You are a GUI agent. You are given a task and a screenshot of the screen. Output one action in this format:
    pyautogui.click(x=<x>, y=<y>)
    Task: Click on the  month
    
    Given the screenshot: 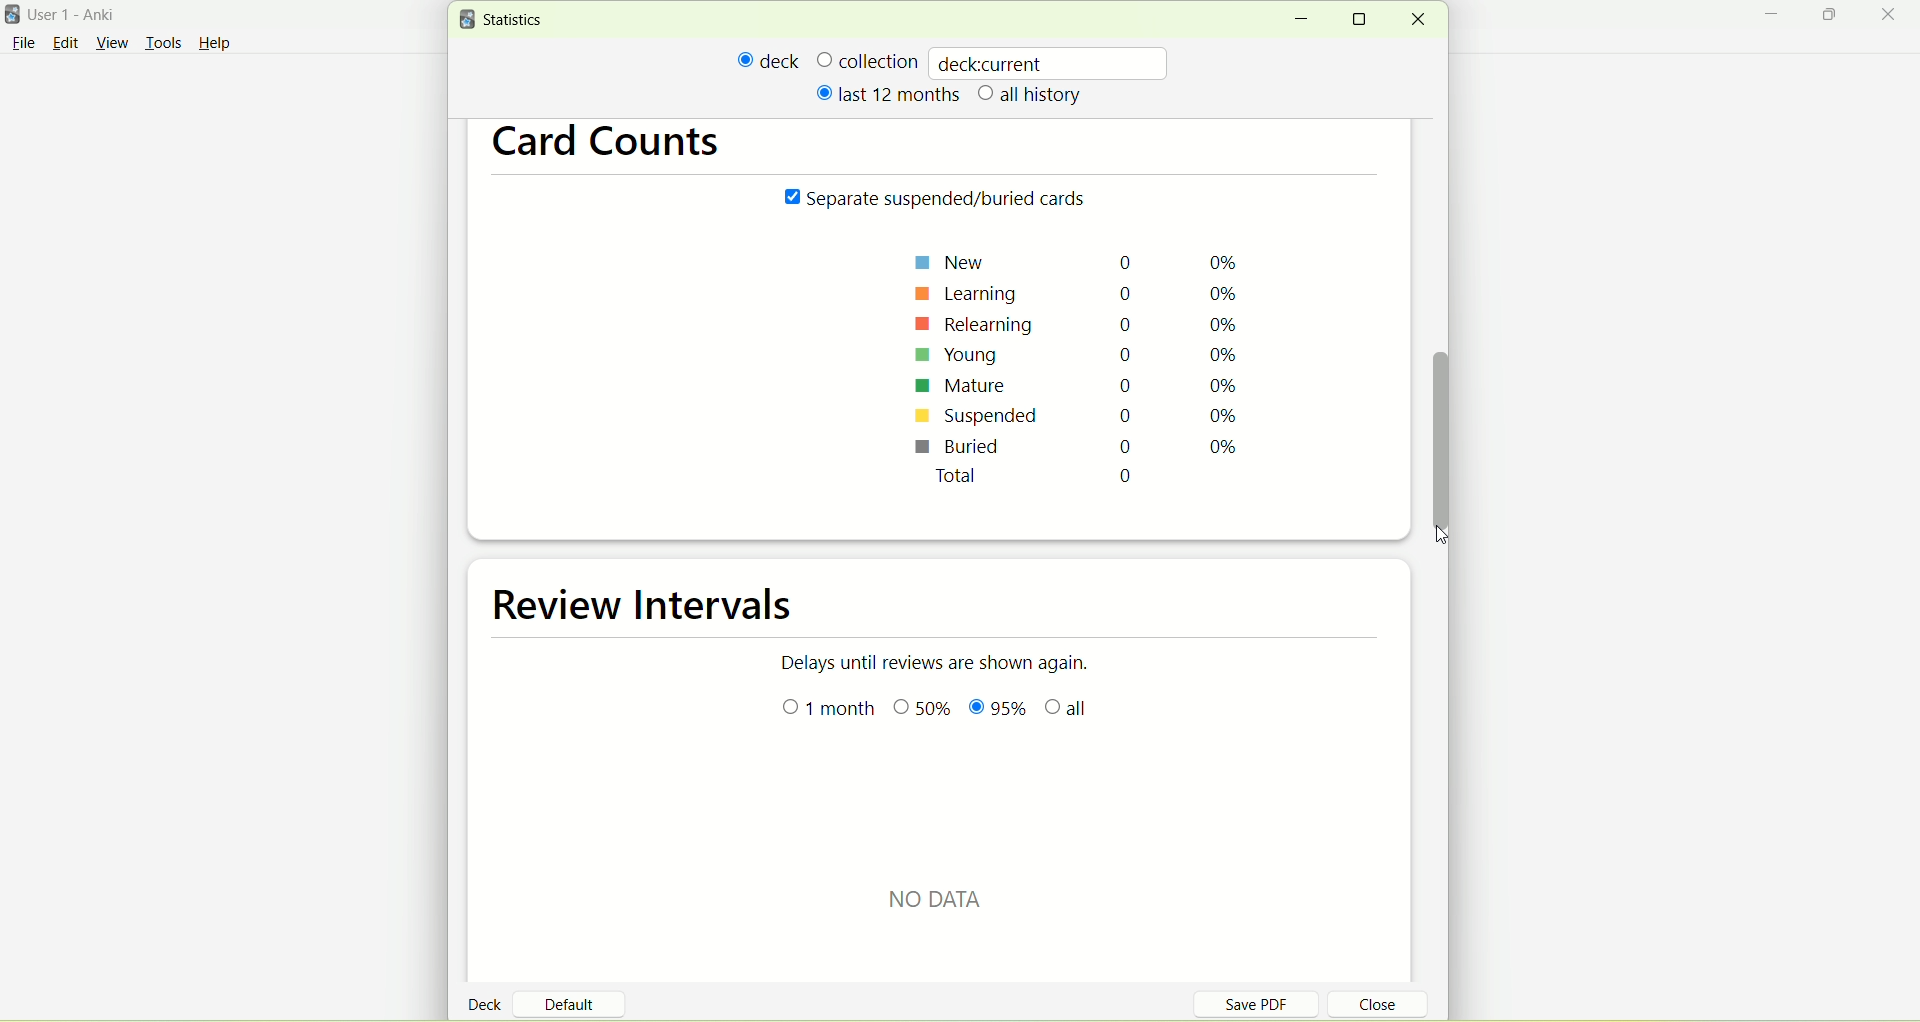 What is the action you would take?
    pyautogui.click(x=831, y=709)
    